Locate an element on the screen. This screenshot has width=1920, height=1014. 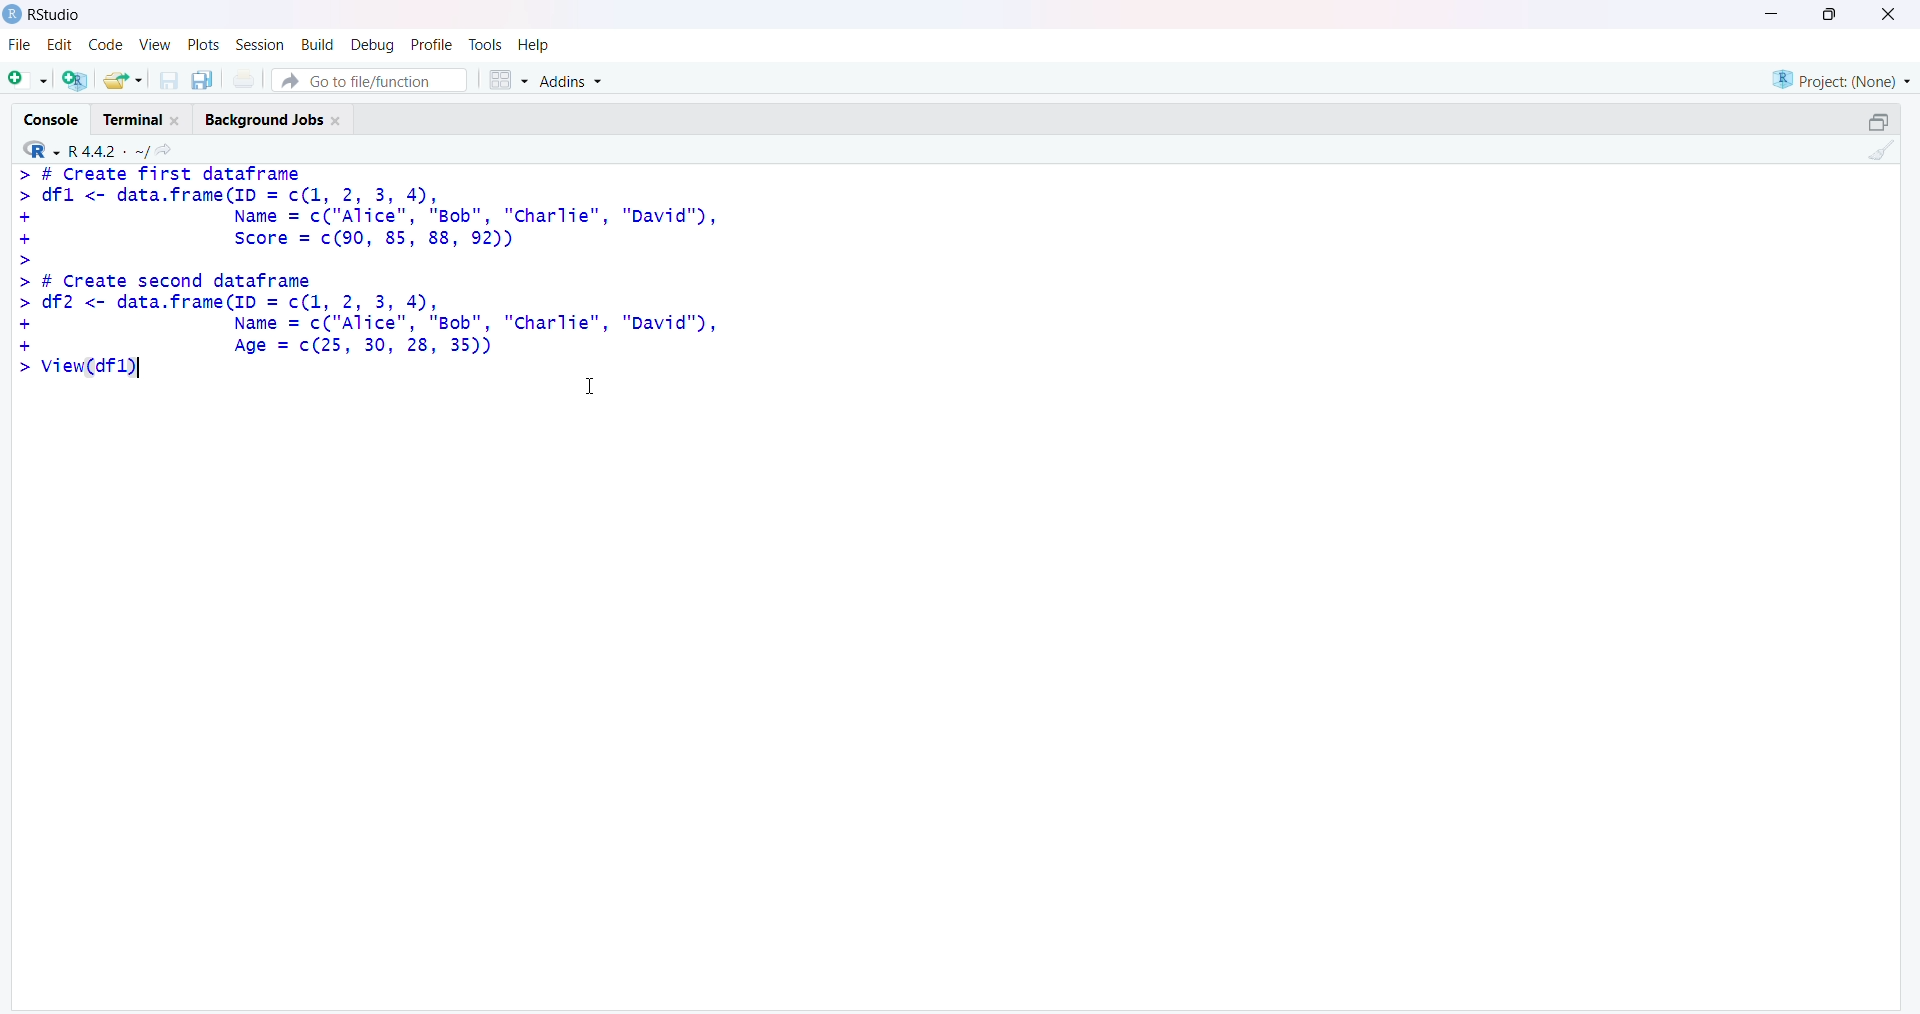
edit is located at coordinates (60, 45).